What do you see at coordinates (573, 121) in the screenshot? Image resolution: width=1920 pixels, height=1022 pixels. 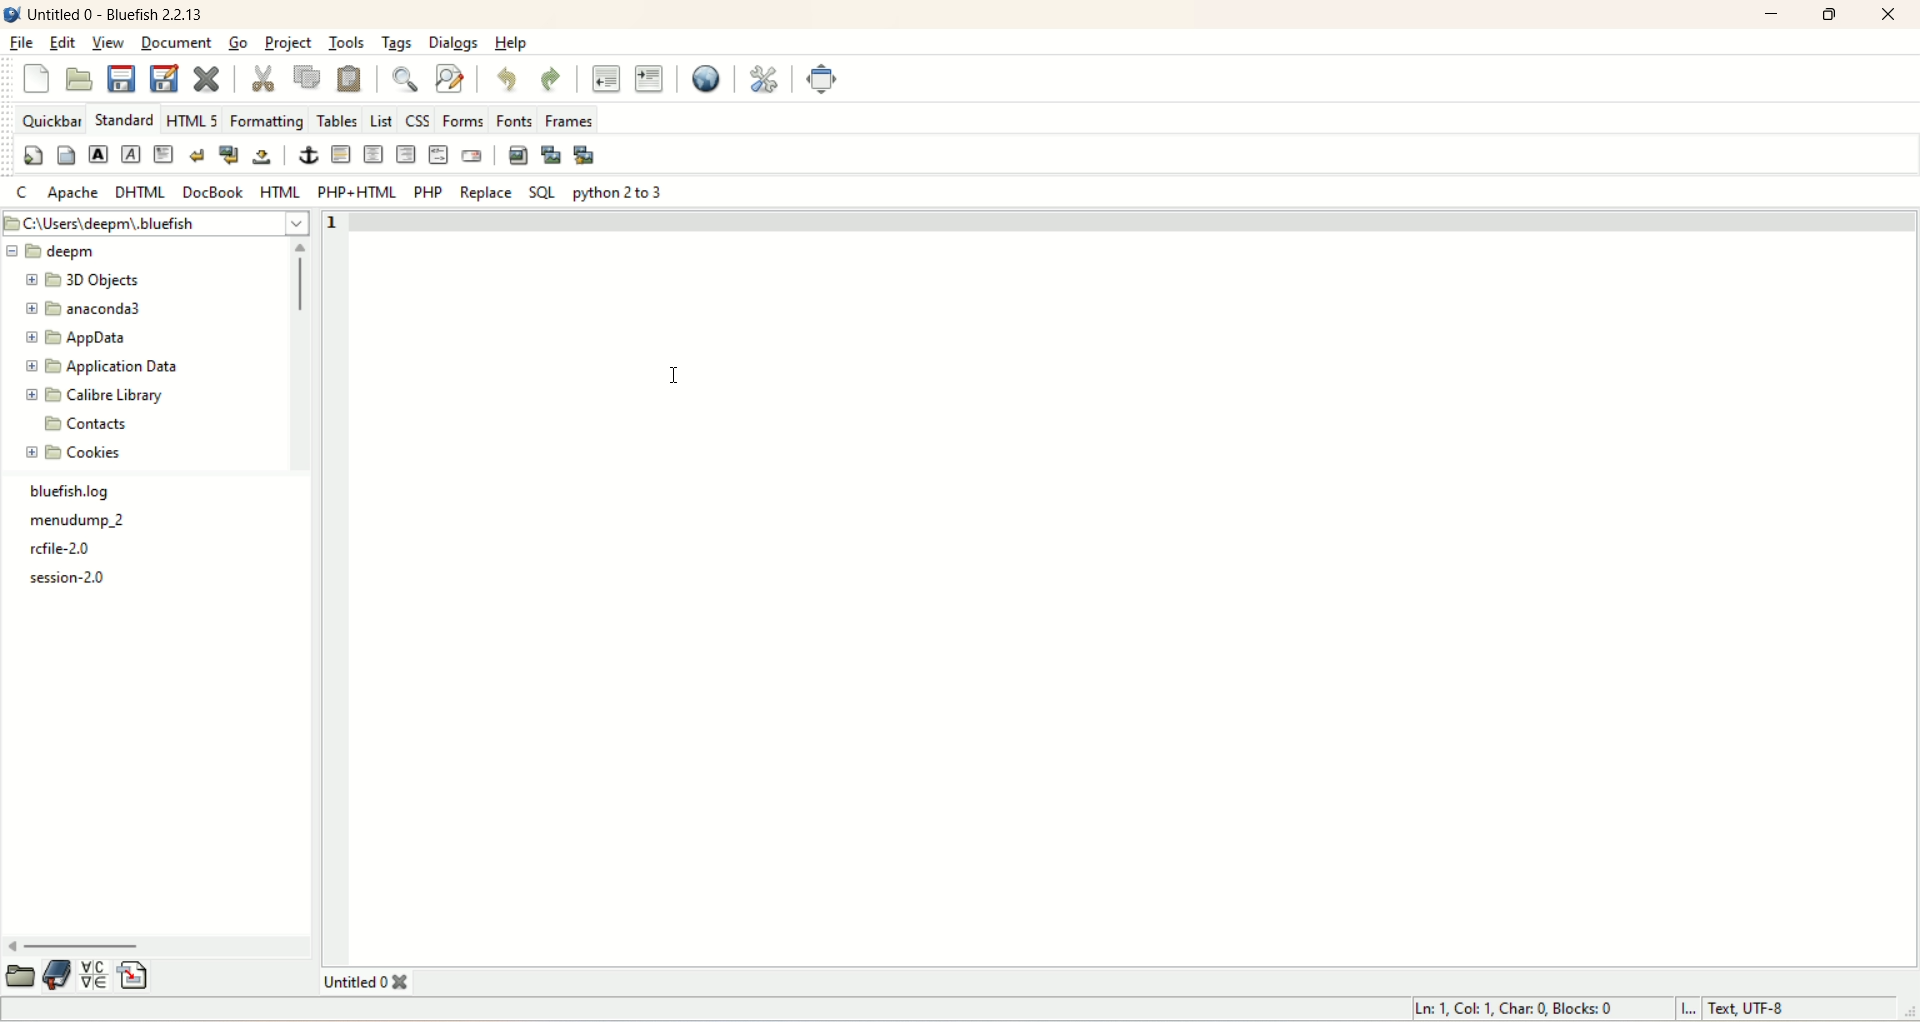 I see `frames` at bounding box center [573, 121].